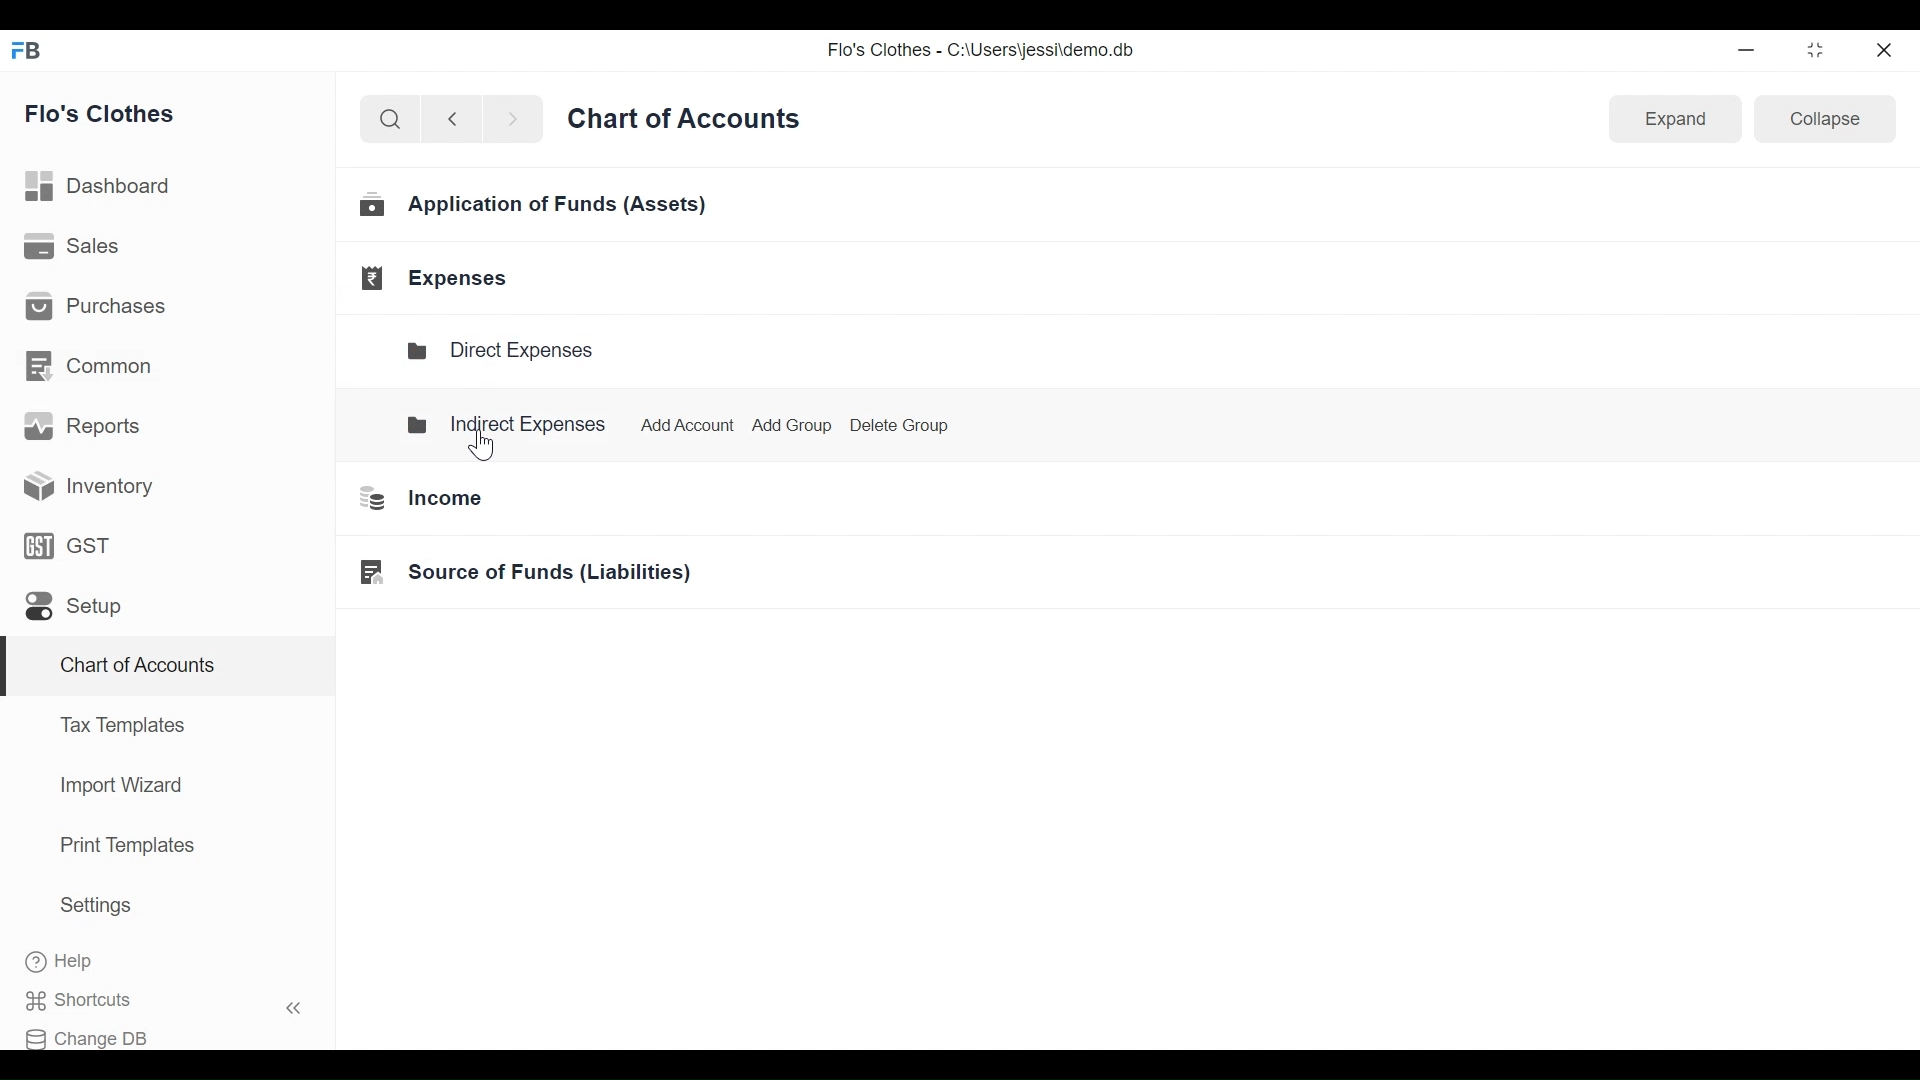 The image size is (1920, 1080). What do you see at coordinates (900, 424) in the screenshot?
I see `Delete Group` at bounding box center [900, 424].